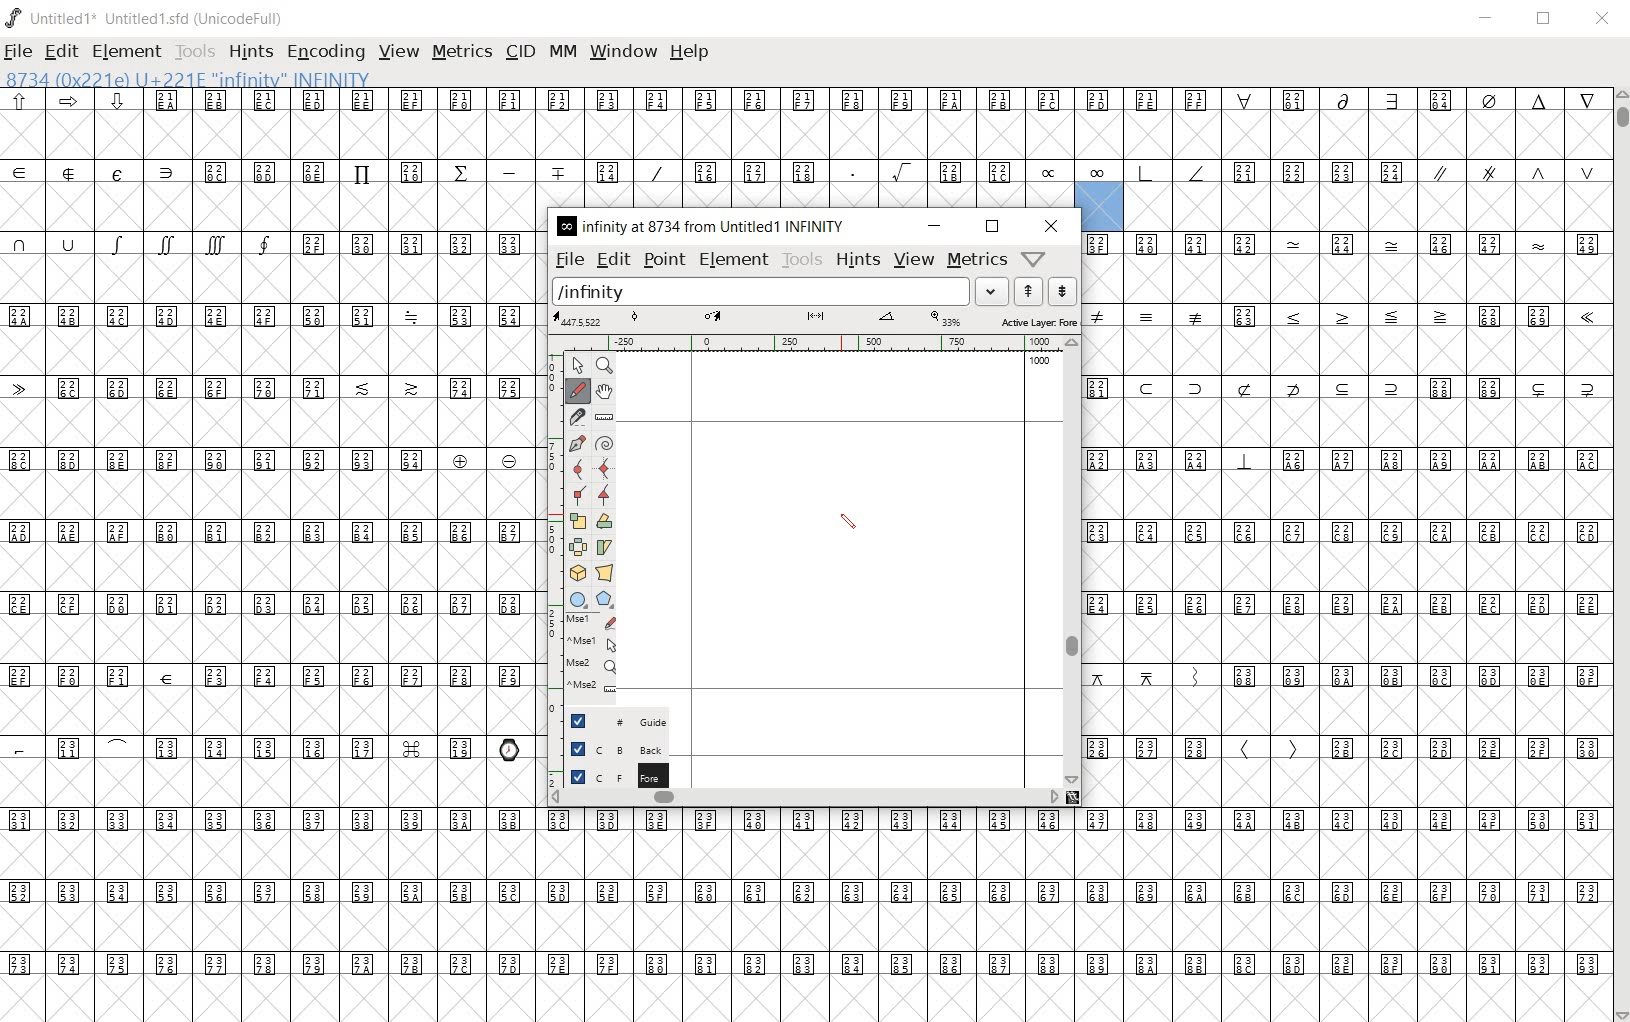  What do you see at coordinates (1593, 243) in the screenshot?
I see `small letters a b` at bounding box center [1593, 243].